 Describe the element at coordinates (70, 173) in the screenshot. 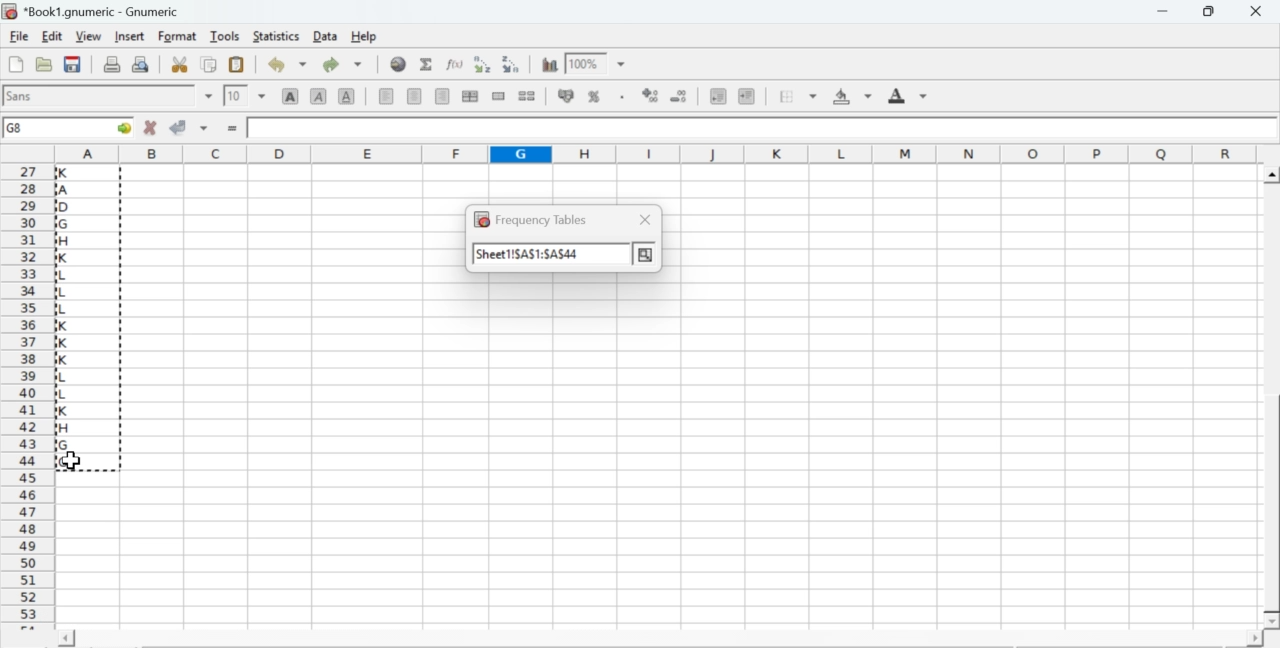

I see `cursor` at that location.